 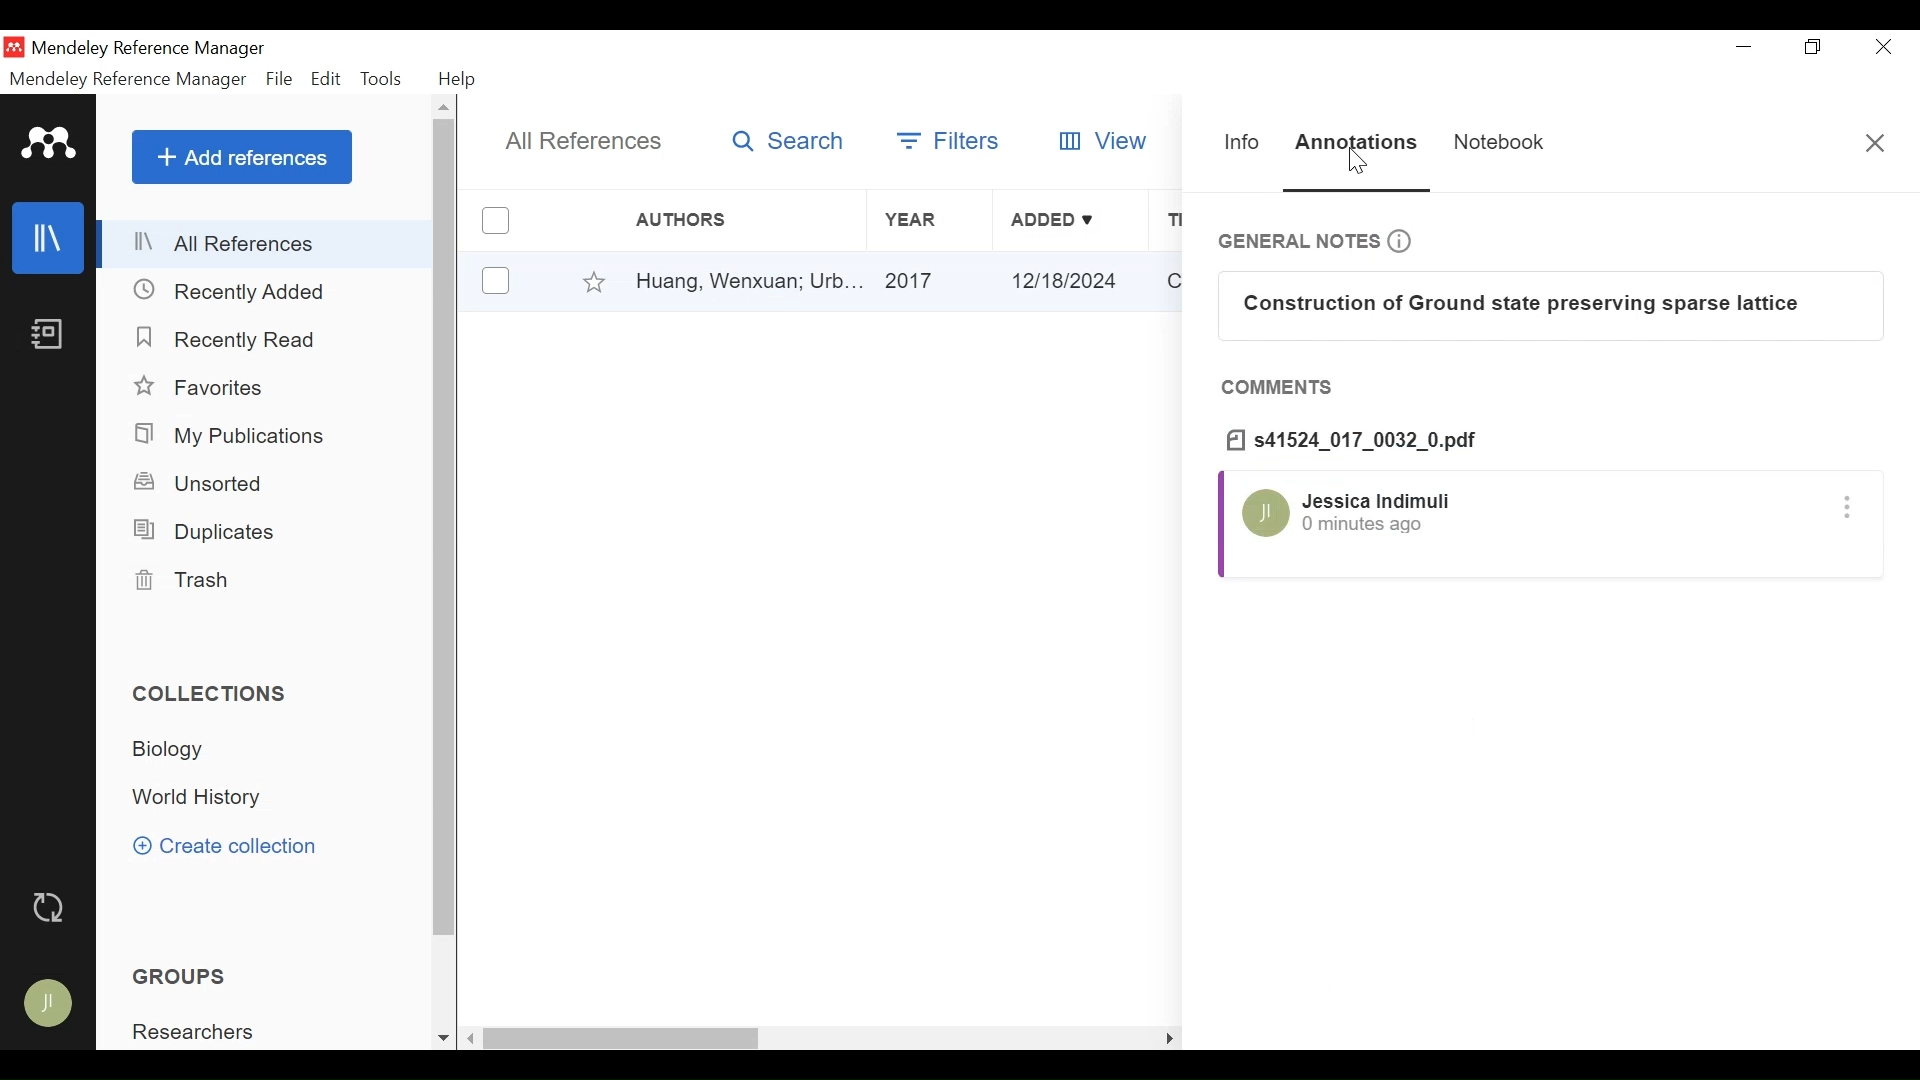 I want to click on Cursor, so click(x=1362, y=163).